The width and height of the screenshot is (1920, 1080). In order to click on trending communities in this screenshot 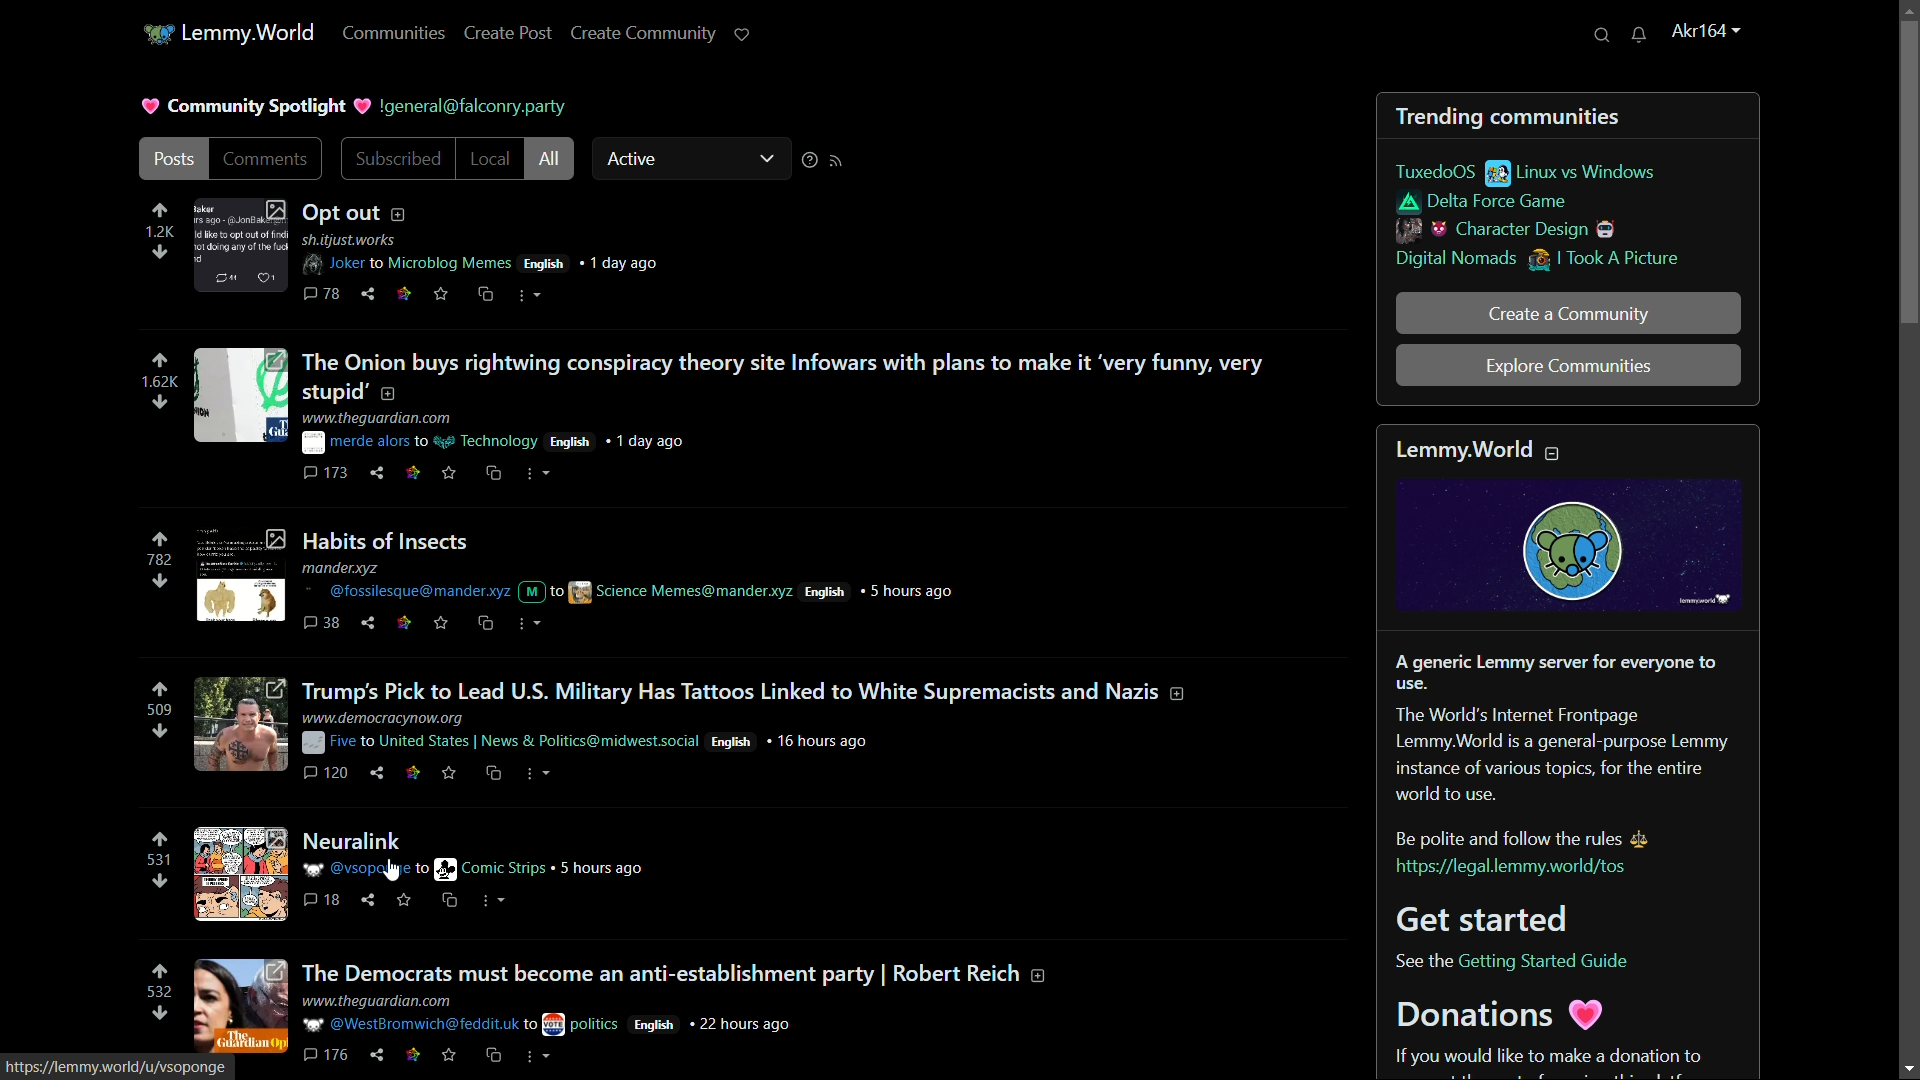, I will do `click(1505, 117)`.